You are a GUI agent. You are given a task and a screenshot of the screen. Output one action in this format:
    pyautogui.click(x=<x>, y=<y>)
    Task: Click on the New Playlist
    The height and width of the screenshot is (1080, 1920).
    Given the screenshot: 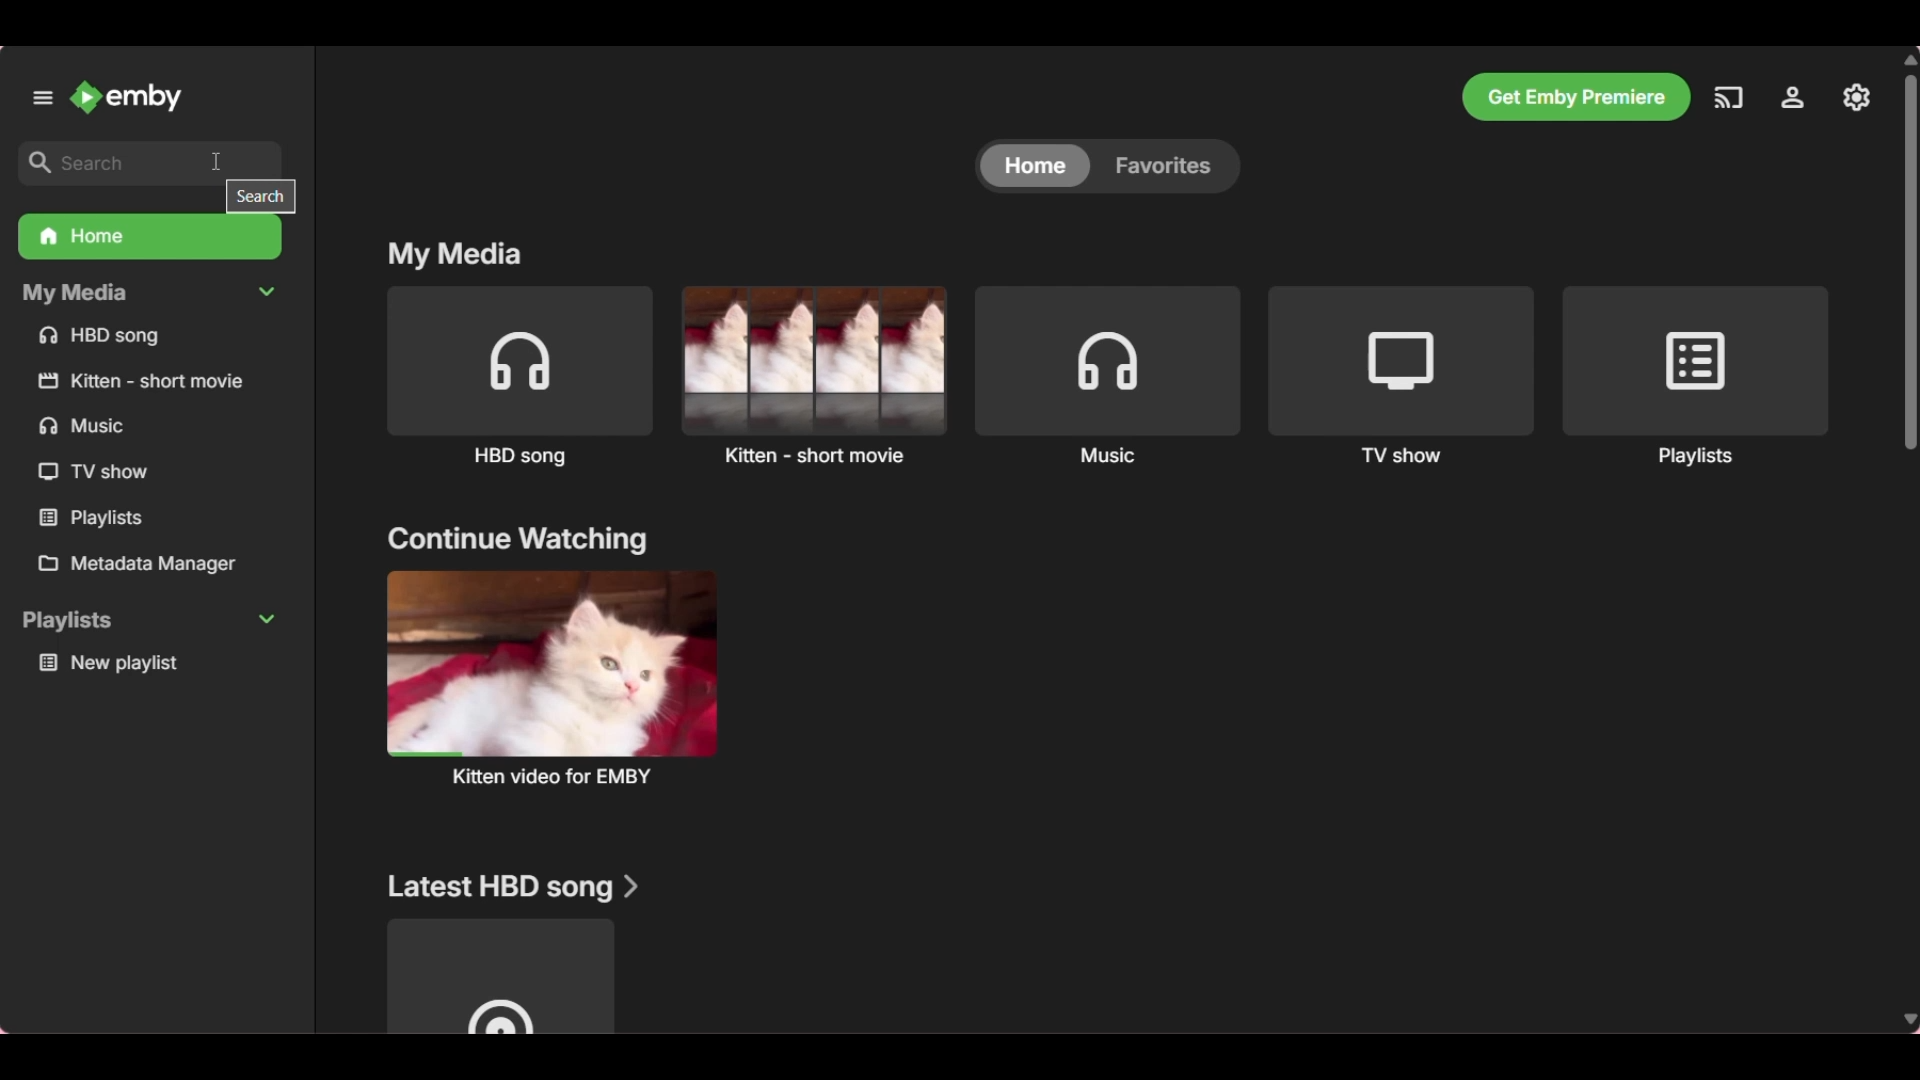 What is the action you would take?
    pyautogui.click(x=156, y=664)
    